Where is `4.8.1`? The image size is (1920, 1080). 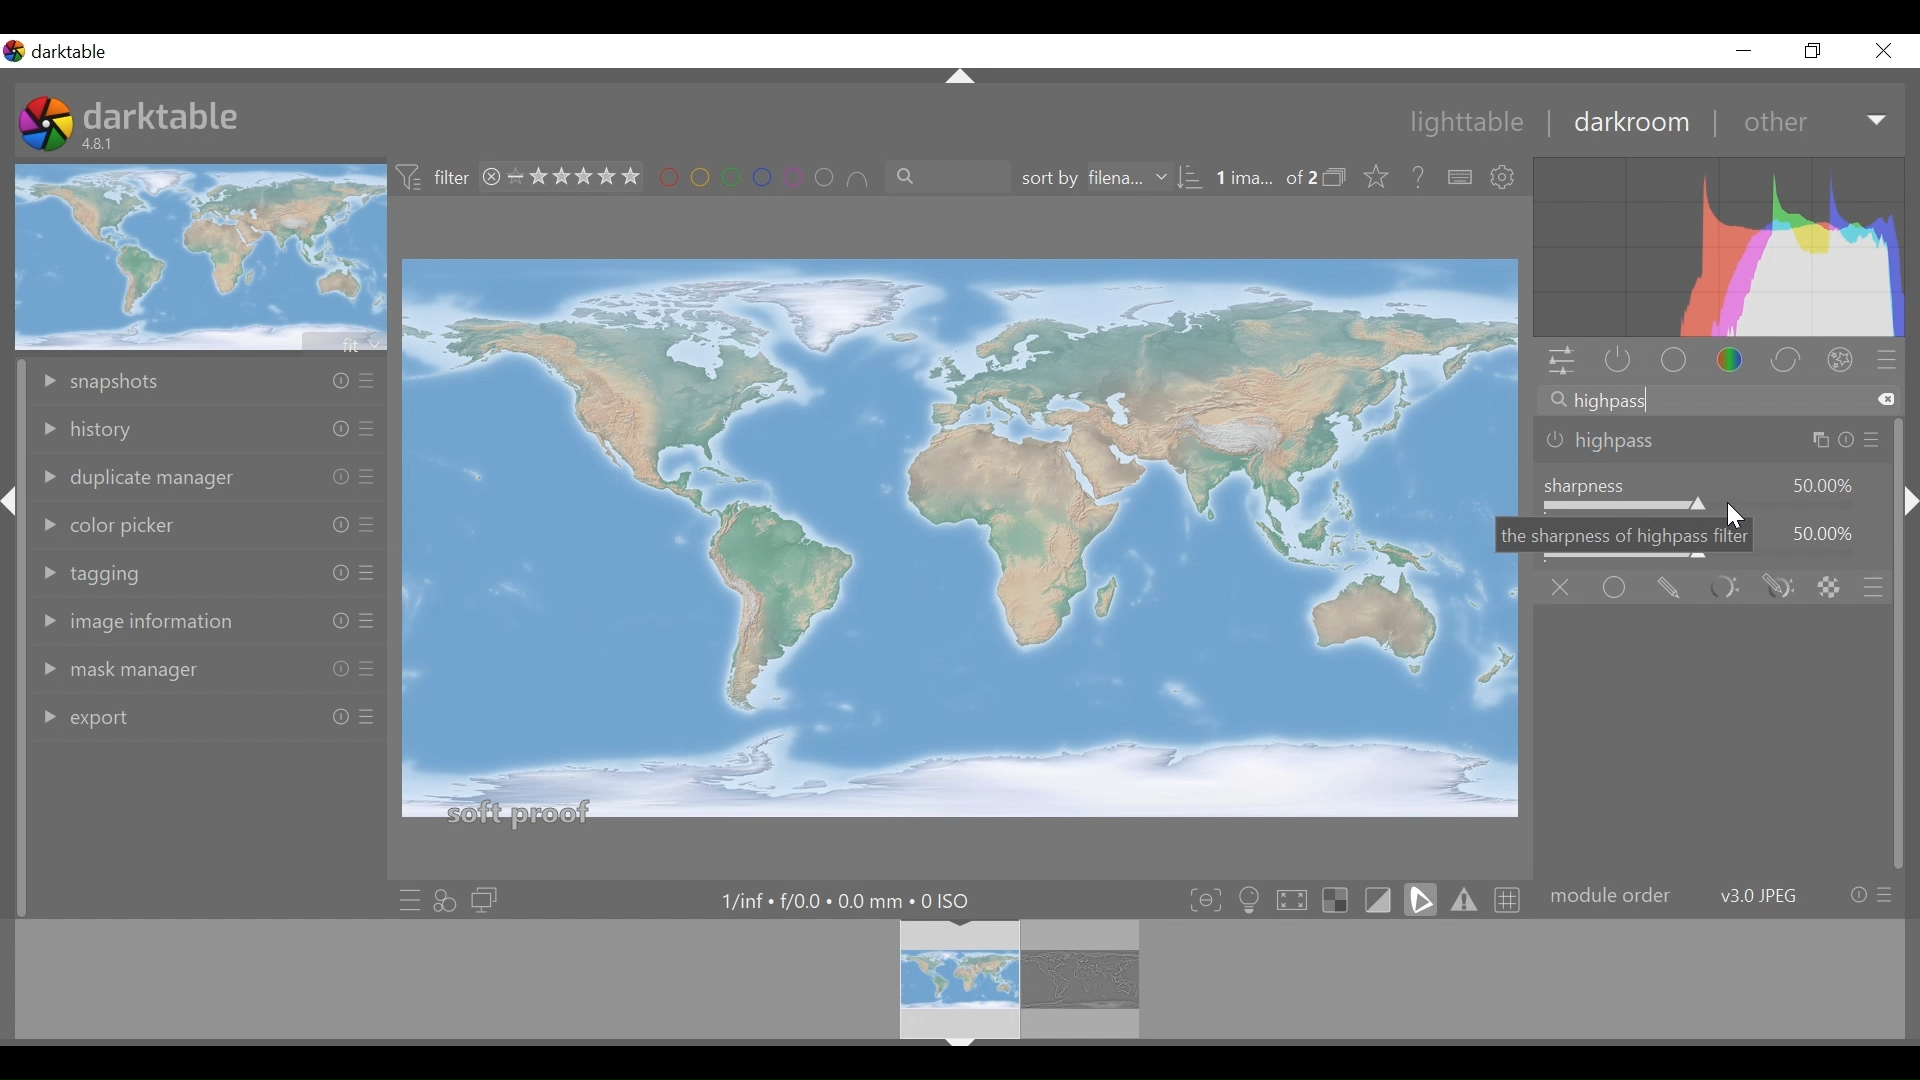 4.8.1 is located at coordinates (101, 143).